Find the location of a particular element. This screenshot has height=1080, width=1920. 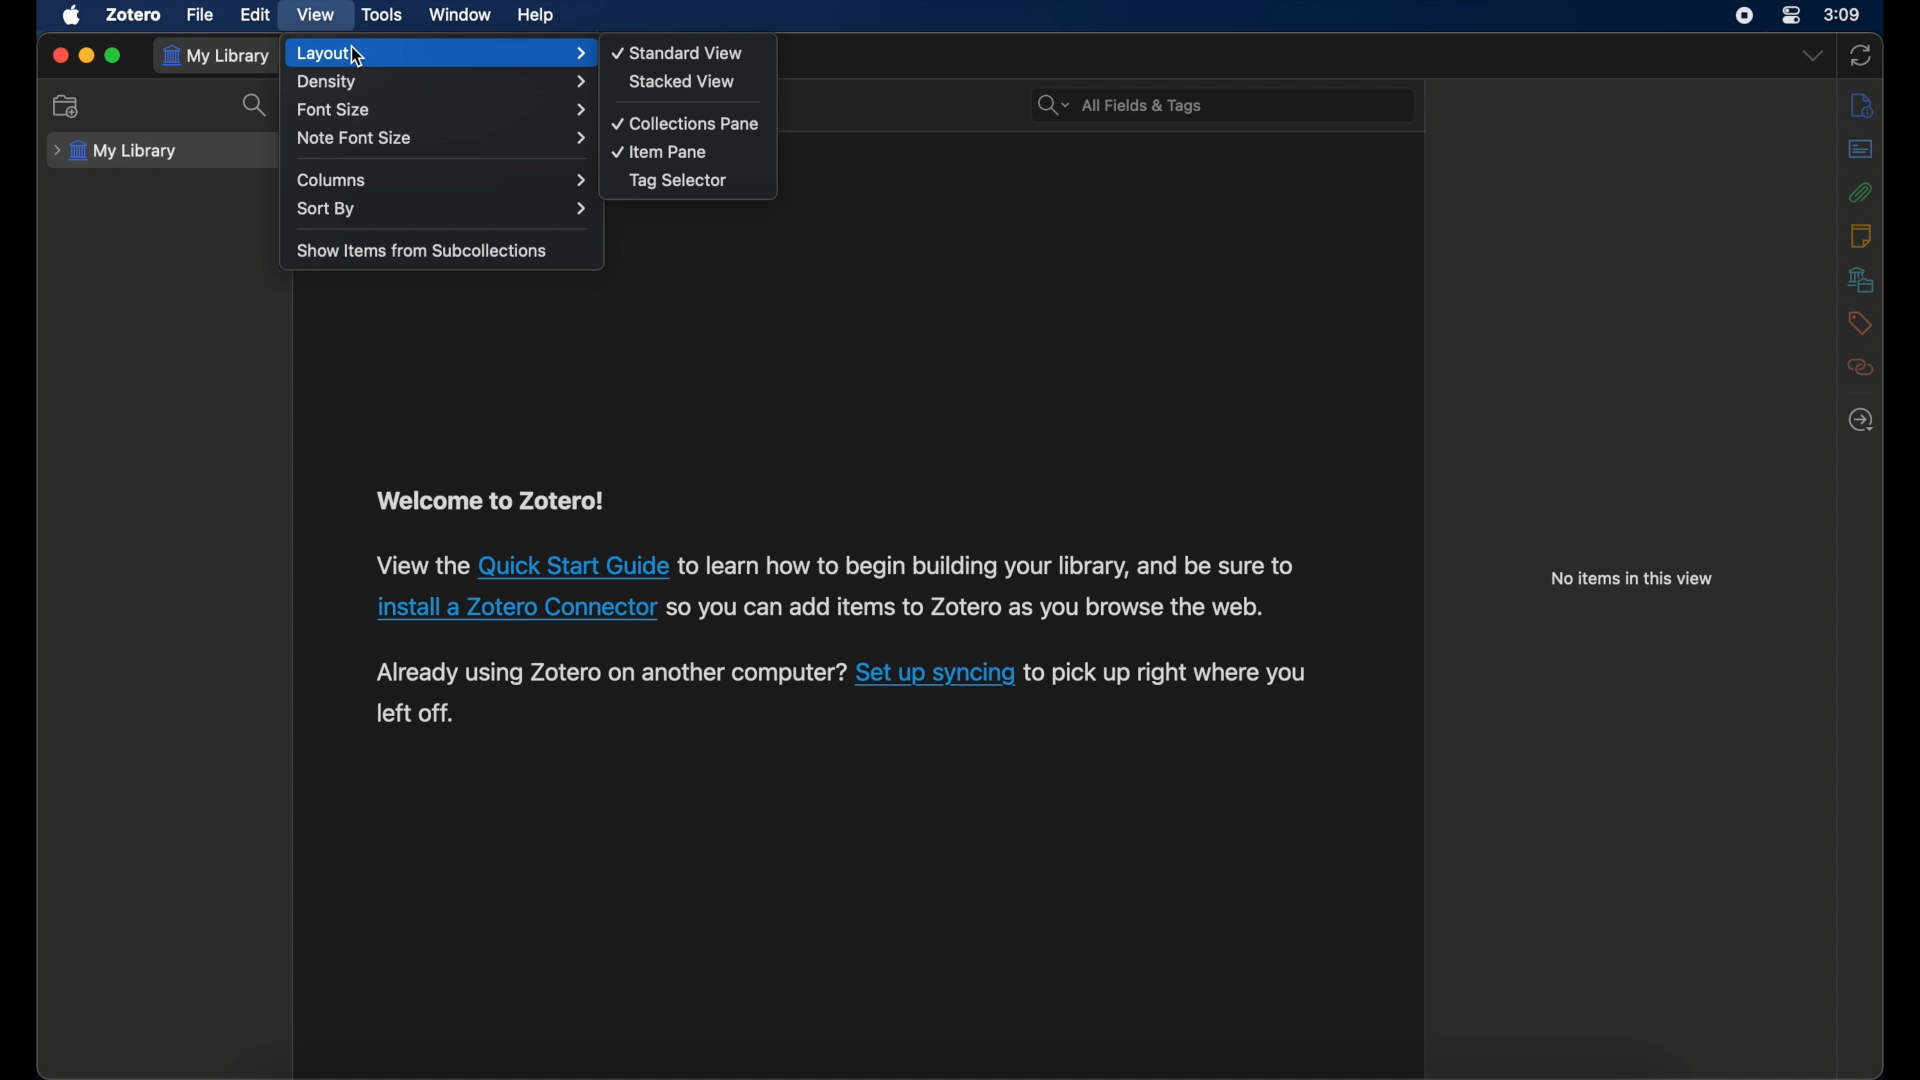

time is located at coordinates (1843, 15).